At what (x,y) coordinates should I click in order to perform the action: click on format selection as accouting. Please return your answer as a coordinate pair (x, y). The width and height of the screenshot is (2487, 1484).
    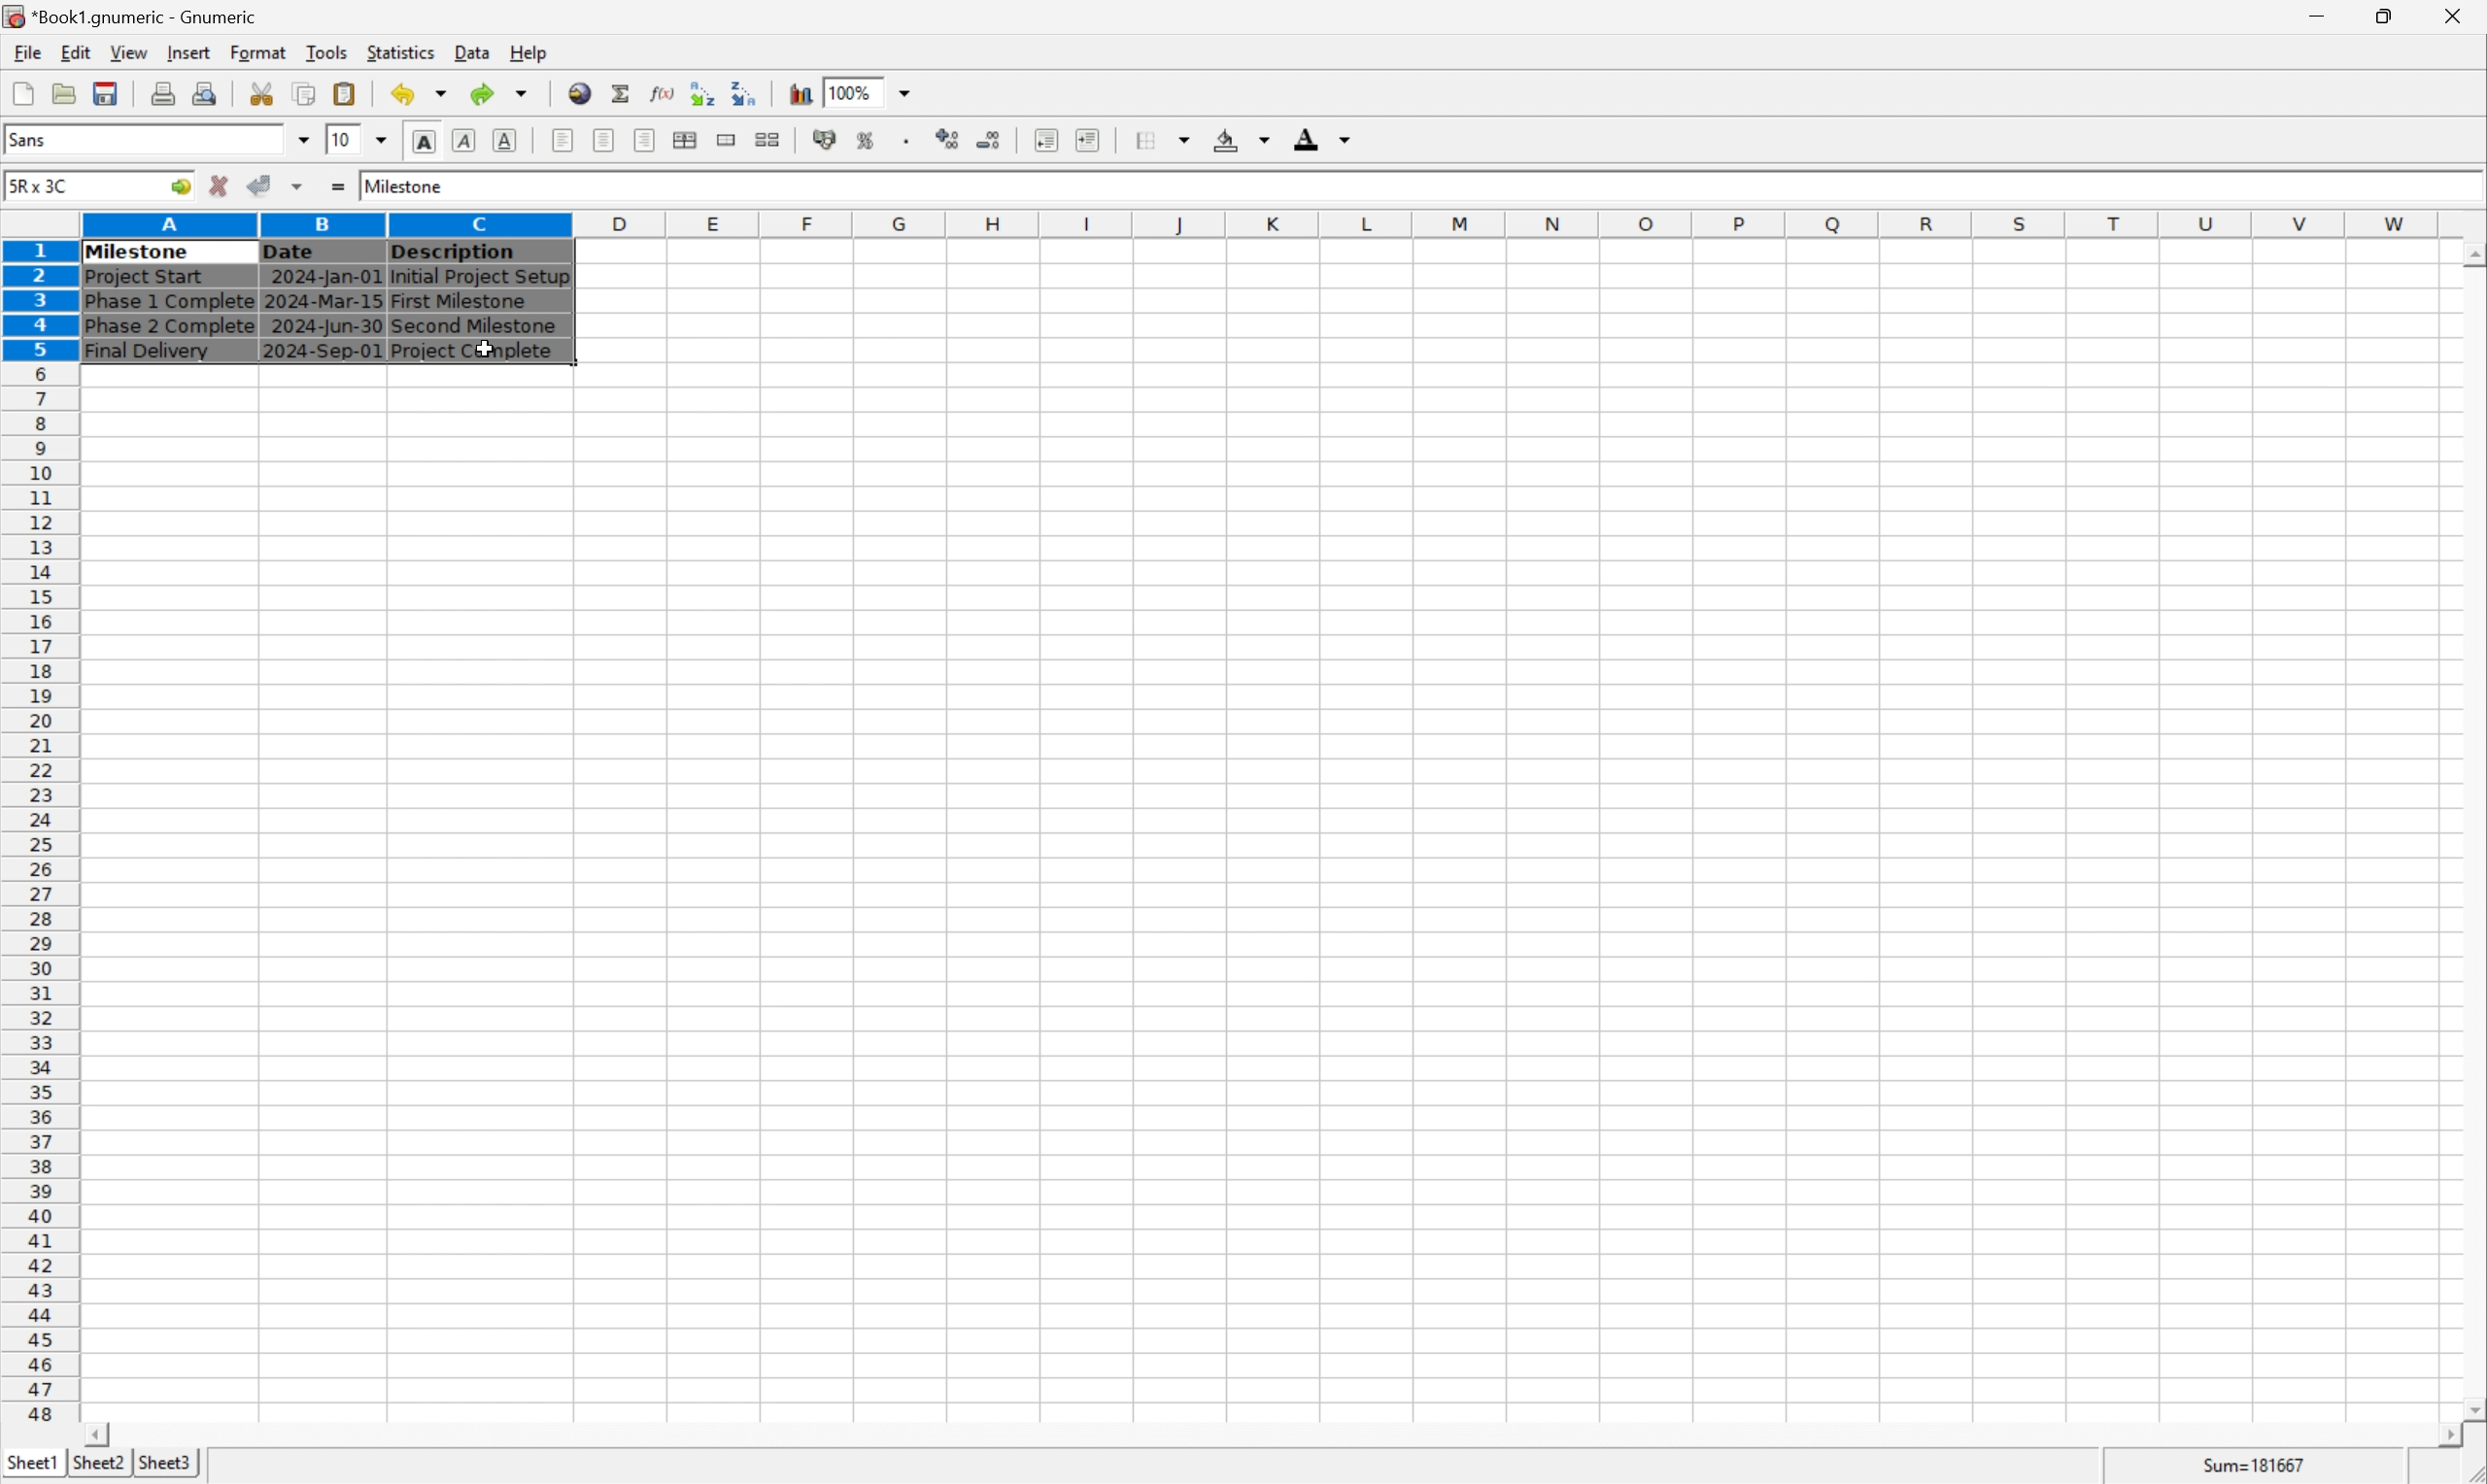
    Looking at the image, I should click on (827, 140).